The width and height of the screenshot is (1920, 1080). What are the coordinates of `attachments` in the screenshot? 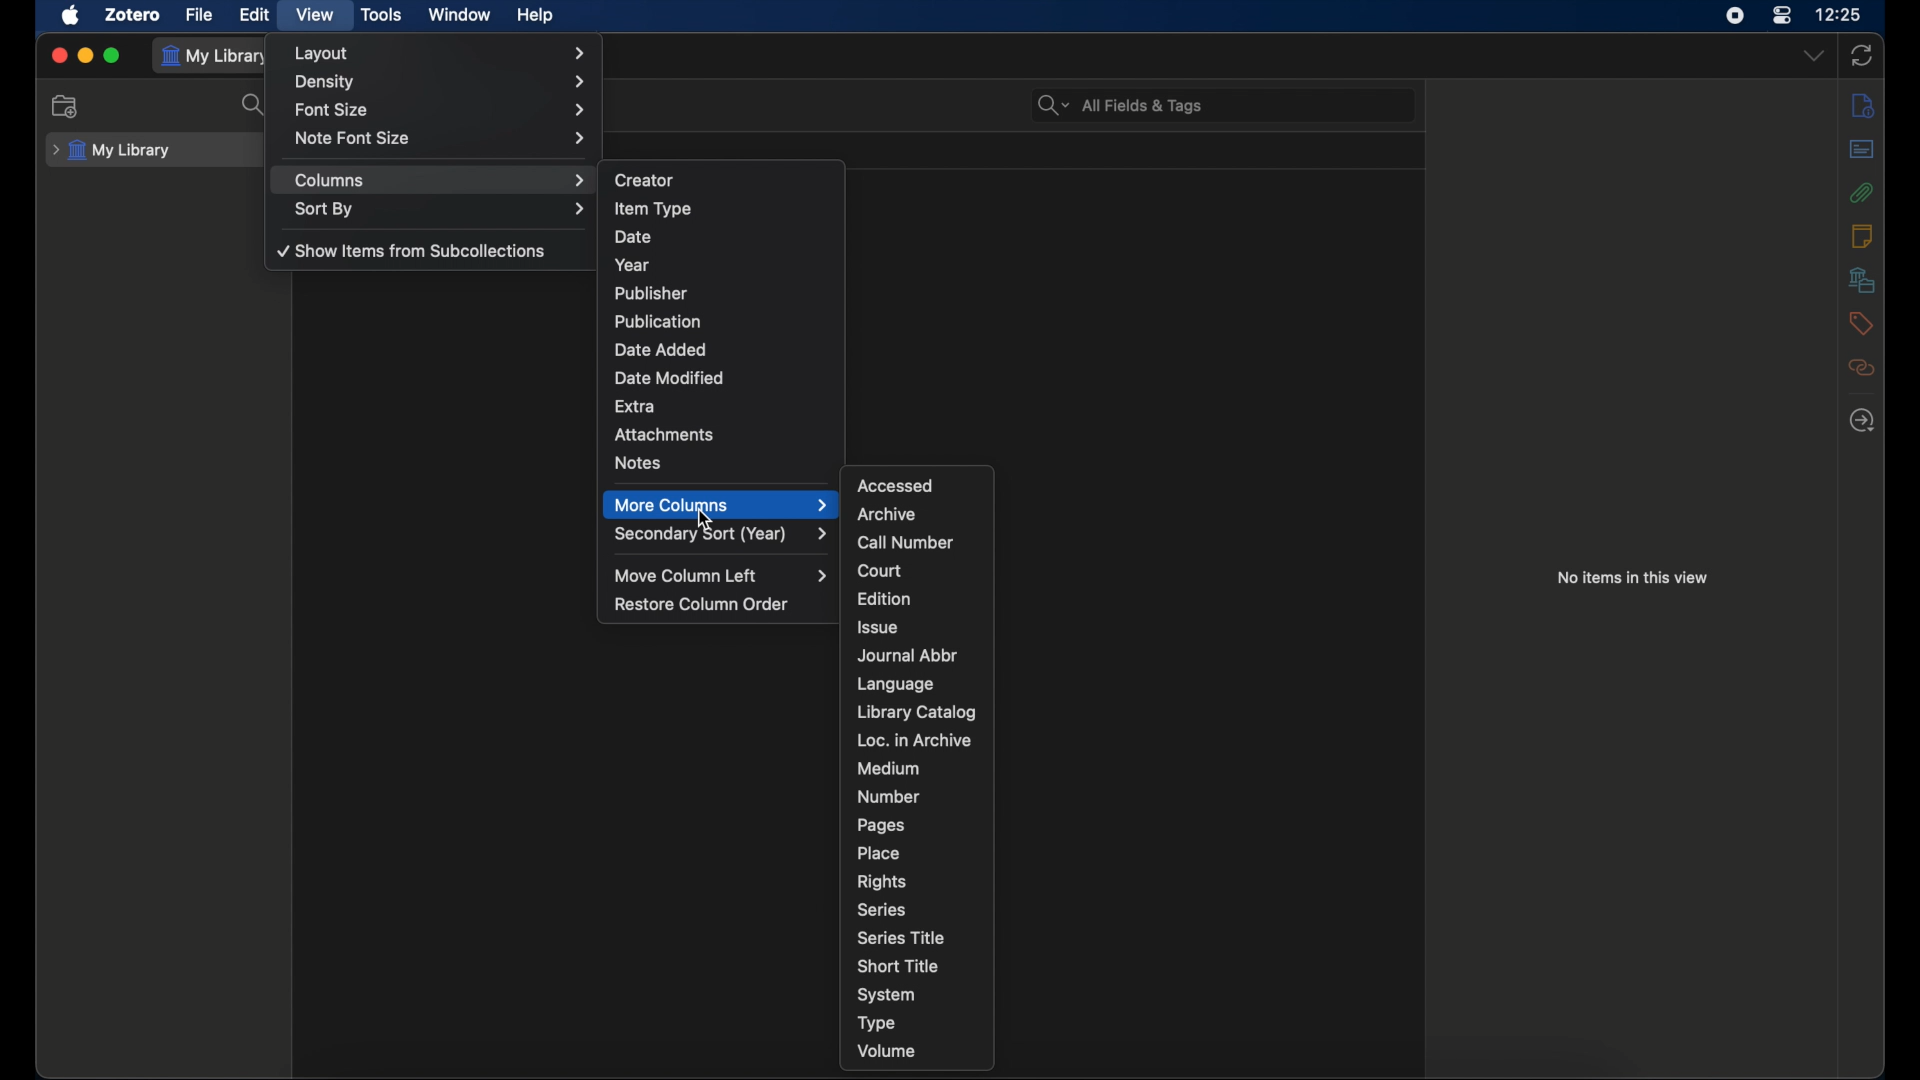 It's located at (1862, 192).